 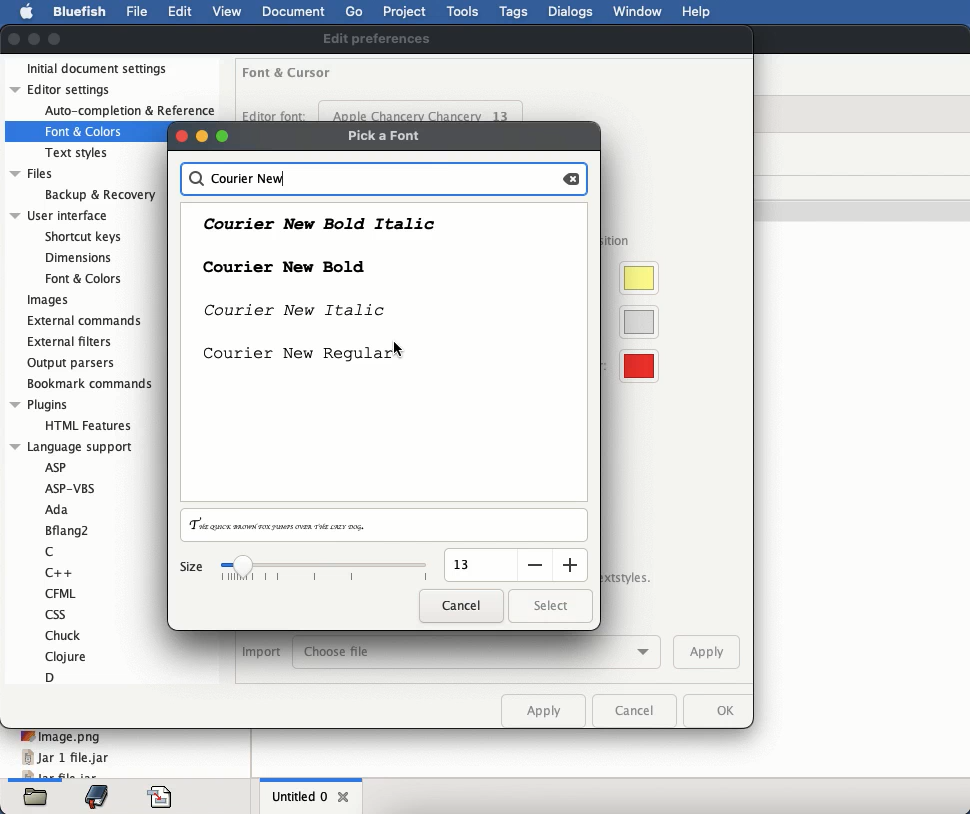 What do you see at coordinates (299, 795) in the screenshot?
I see `untitled` at bounding box center [299, 795].